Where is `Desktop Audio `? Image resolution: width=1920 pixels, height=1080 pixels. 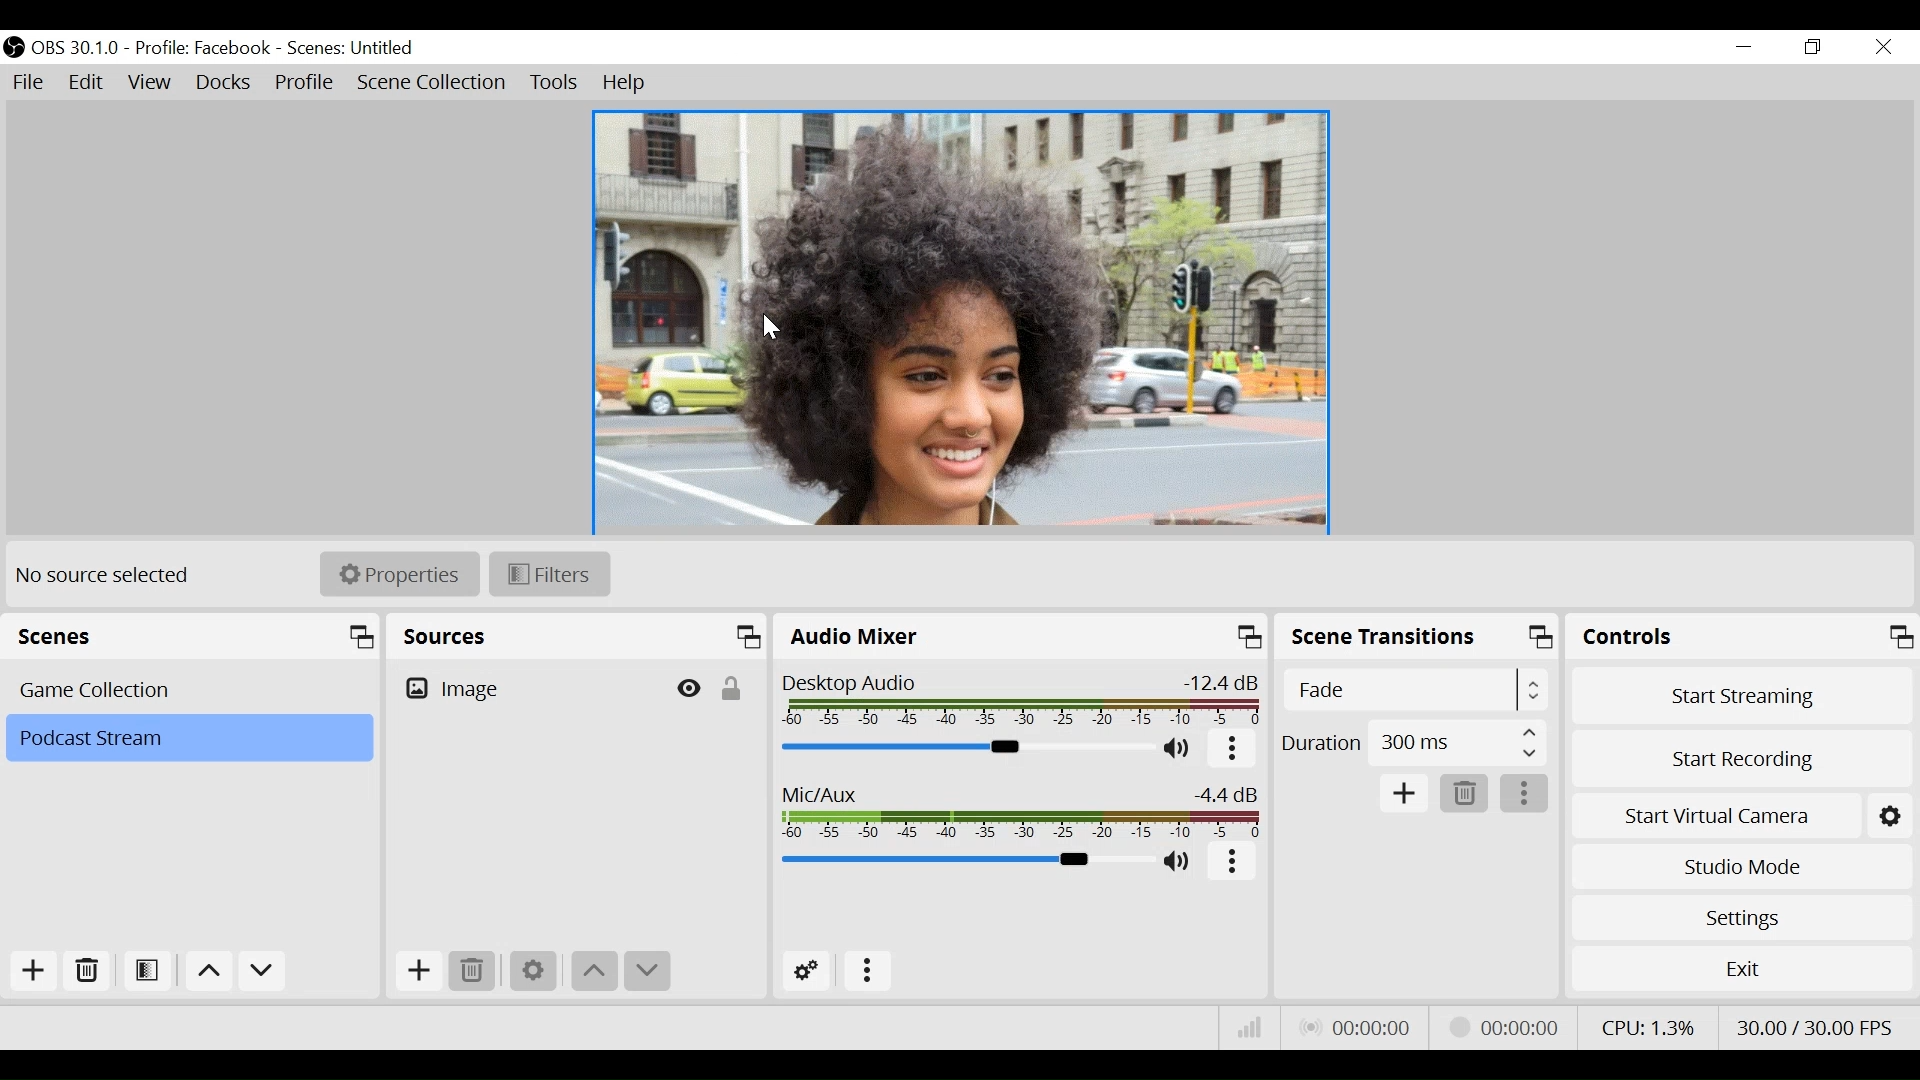
Desktop Audio  is located at coordinates (1021, 700).